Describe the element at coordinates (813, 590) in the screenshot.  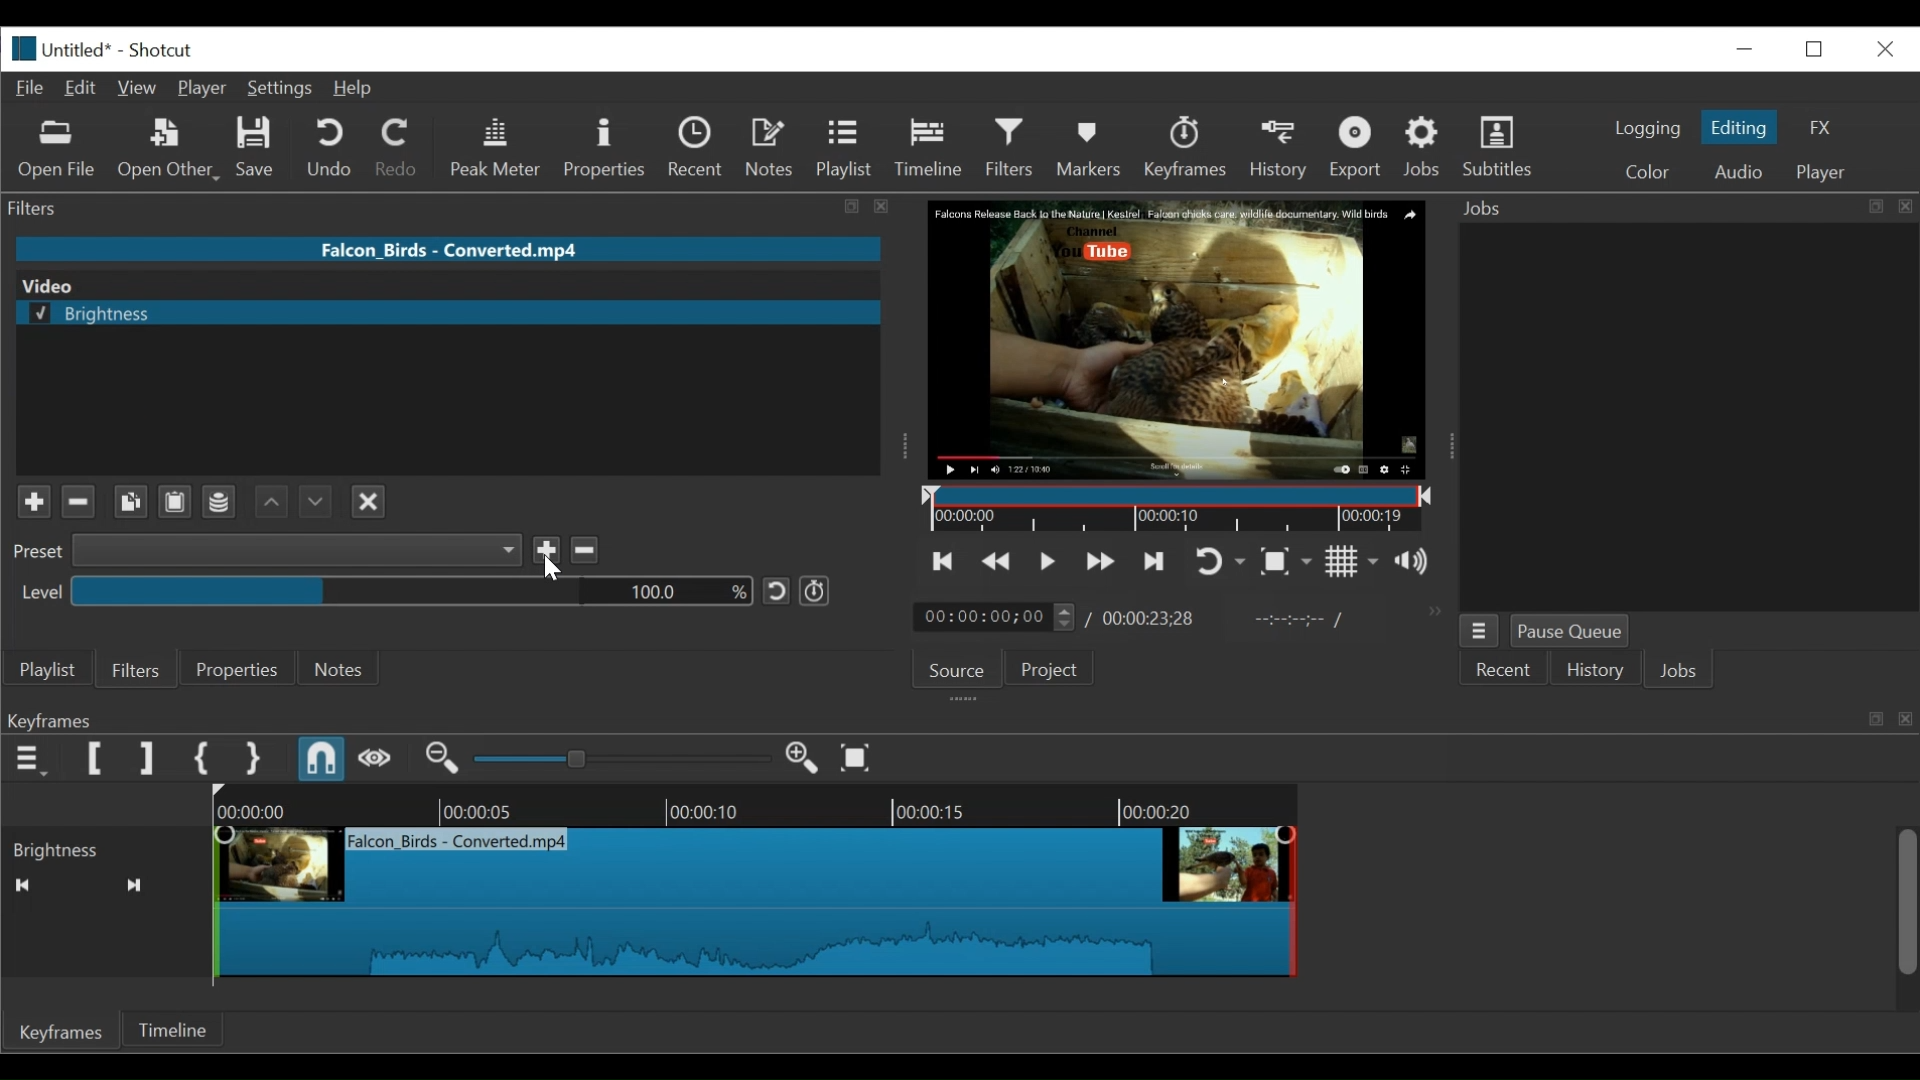
I see `Use keyframe for this parameter` at that location.